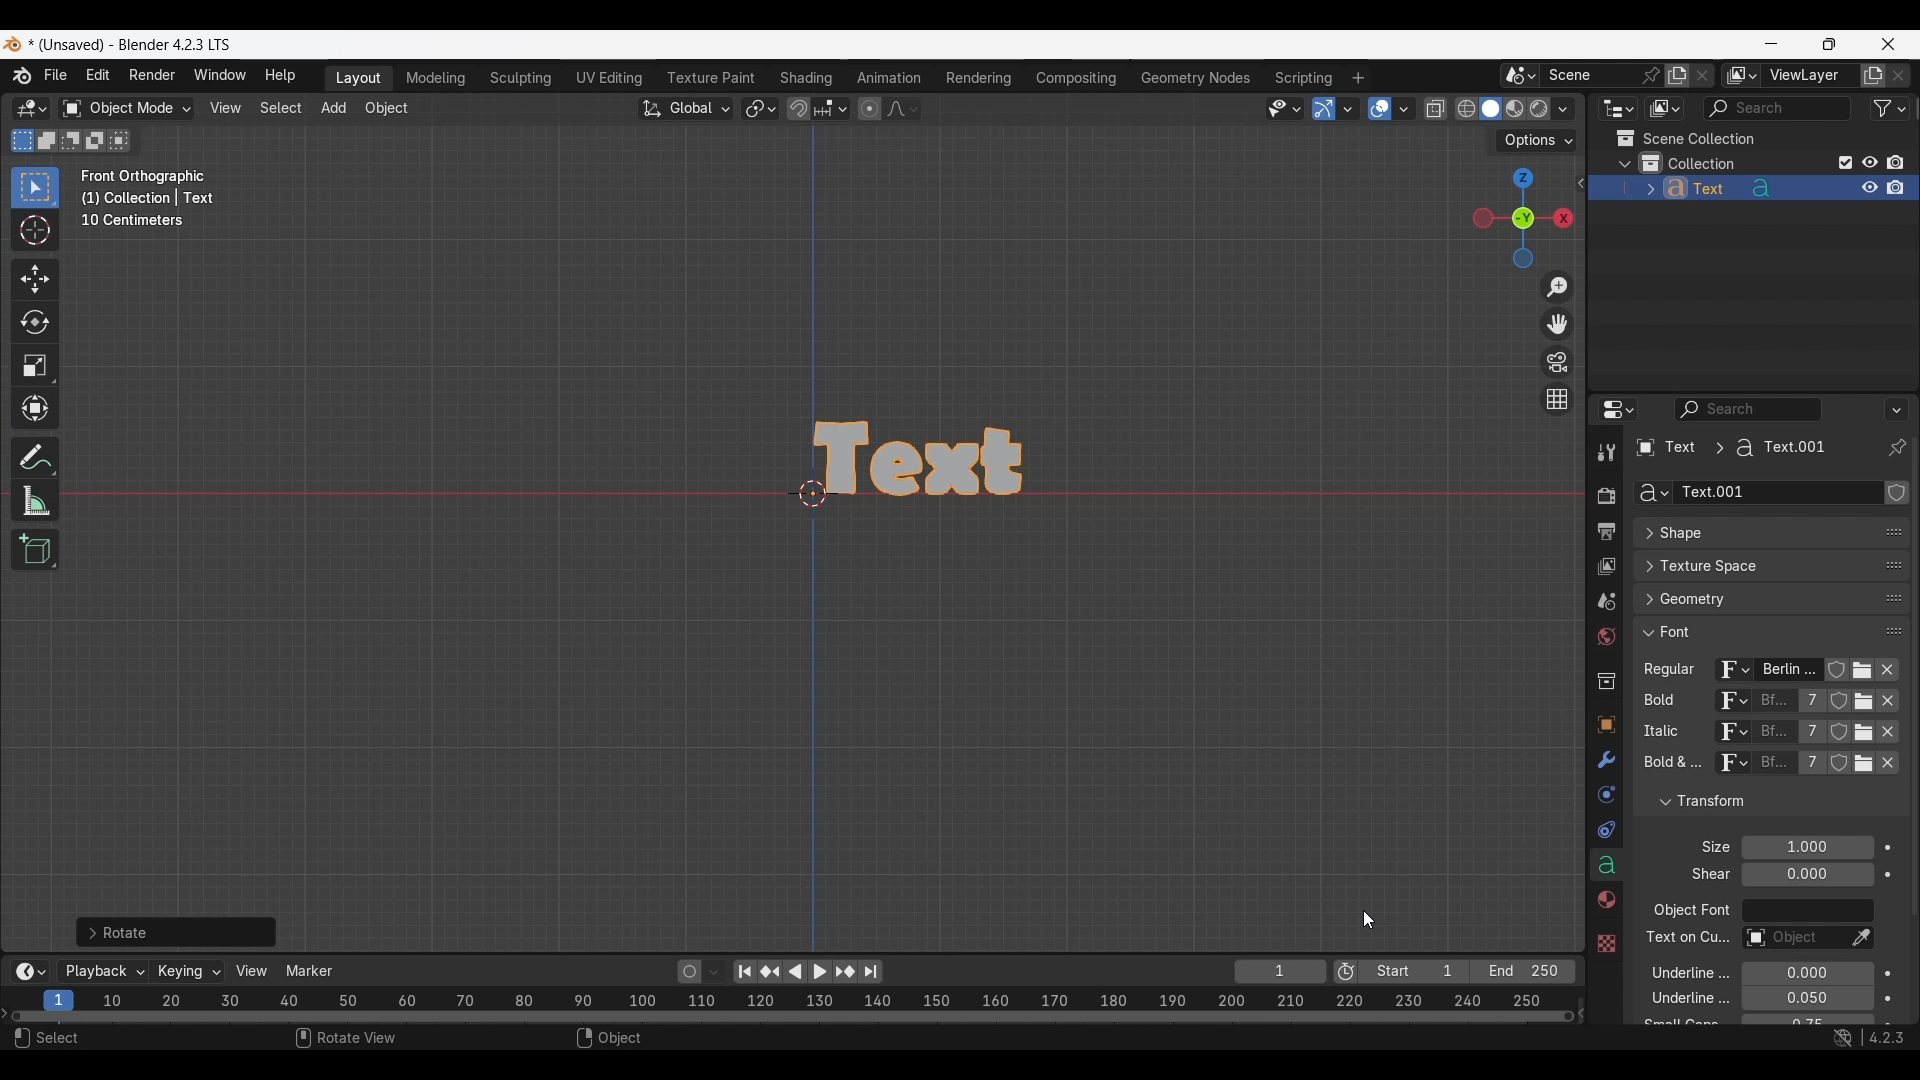 This screenshot has height=1080, width=1920. I want to click on change position, so click(1895, 563).